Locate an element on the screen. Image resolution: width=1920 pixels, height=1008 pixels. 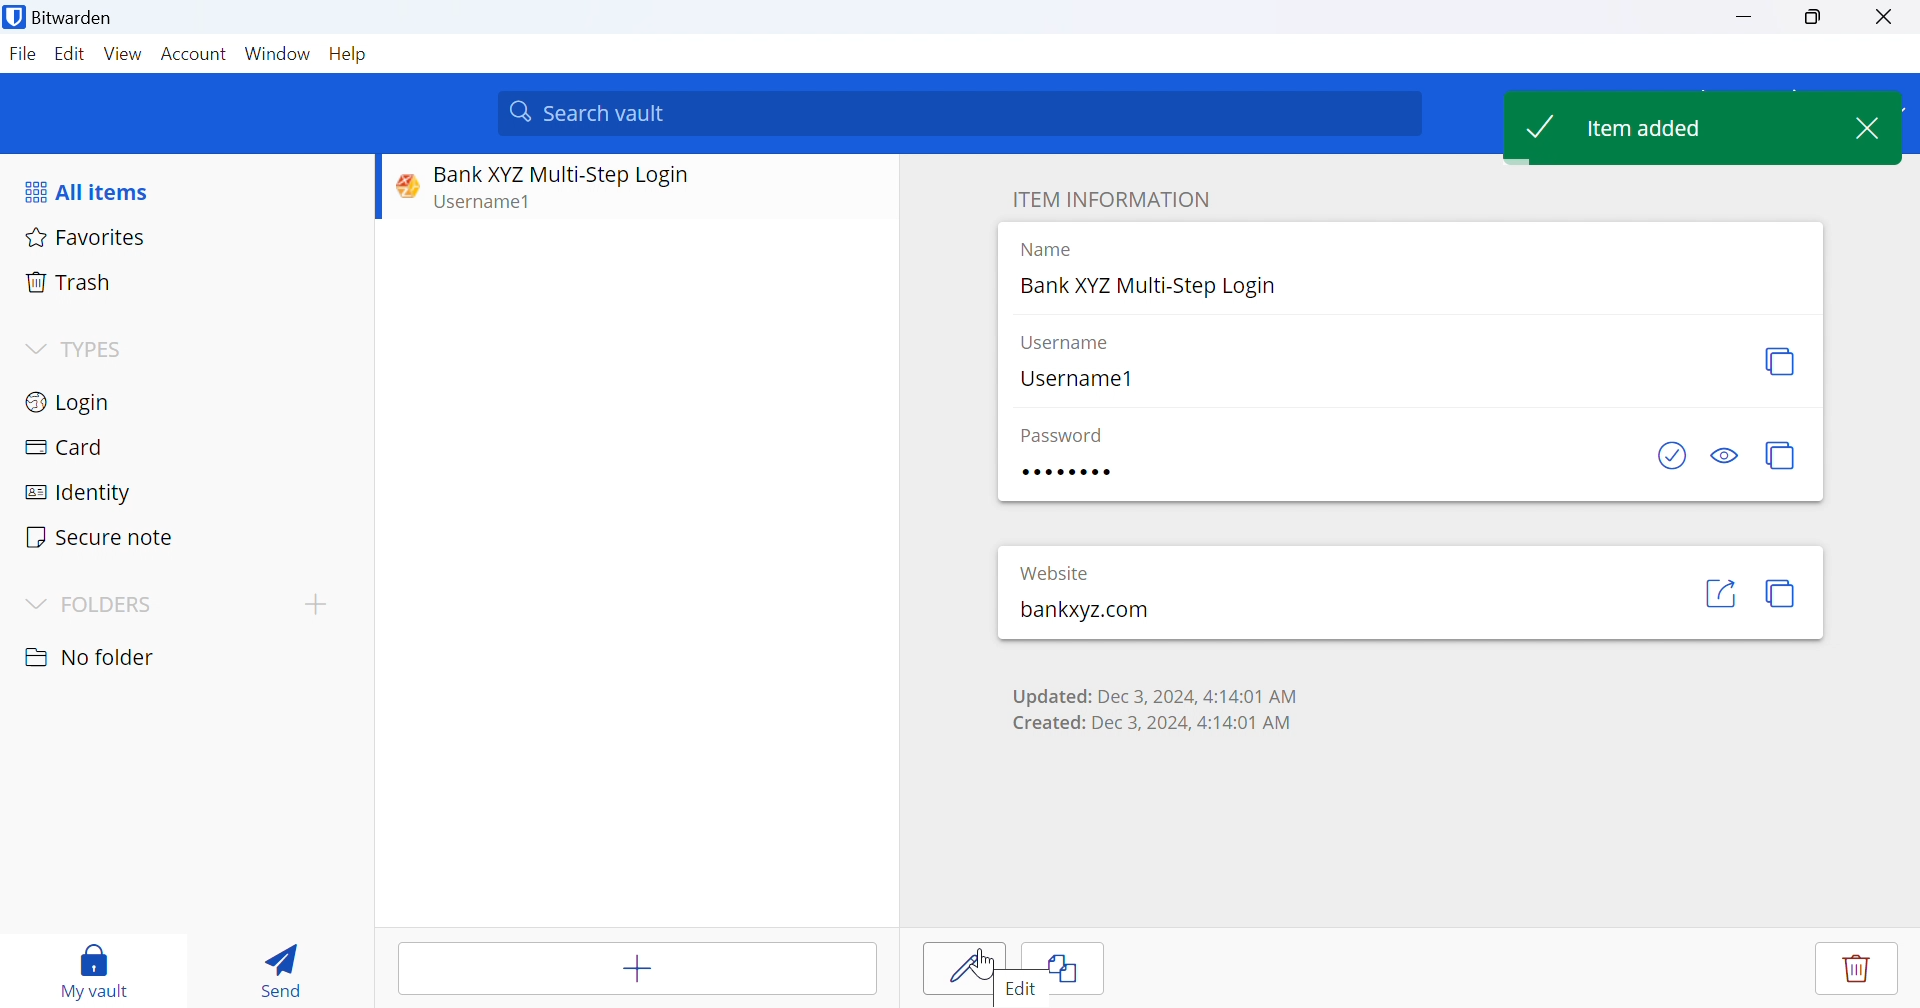
Minimize is located at coordinates (1743, 19).